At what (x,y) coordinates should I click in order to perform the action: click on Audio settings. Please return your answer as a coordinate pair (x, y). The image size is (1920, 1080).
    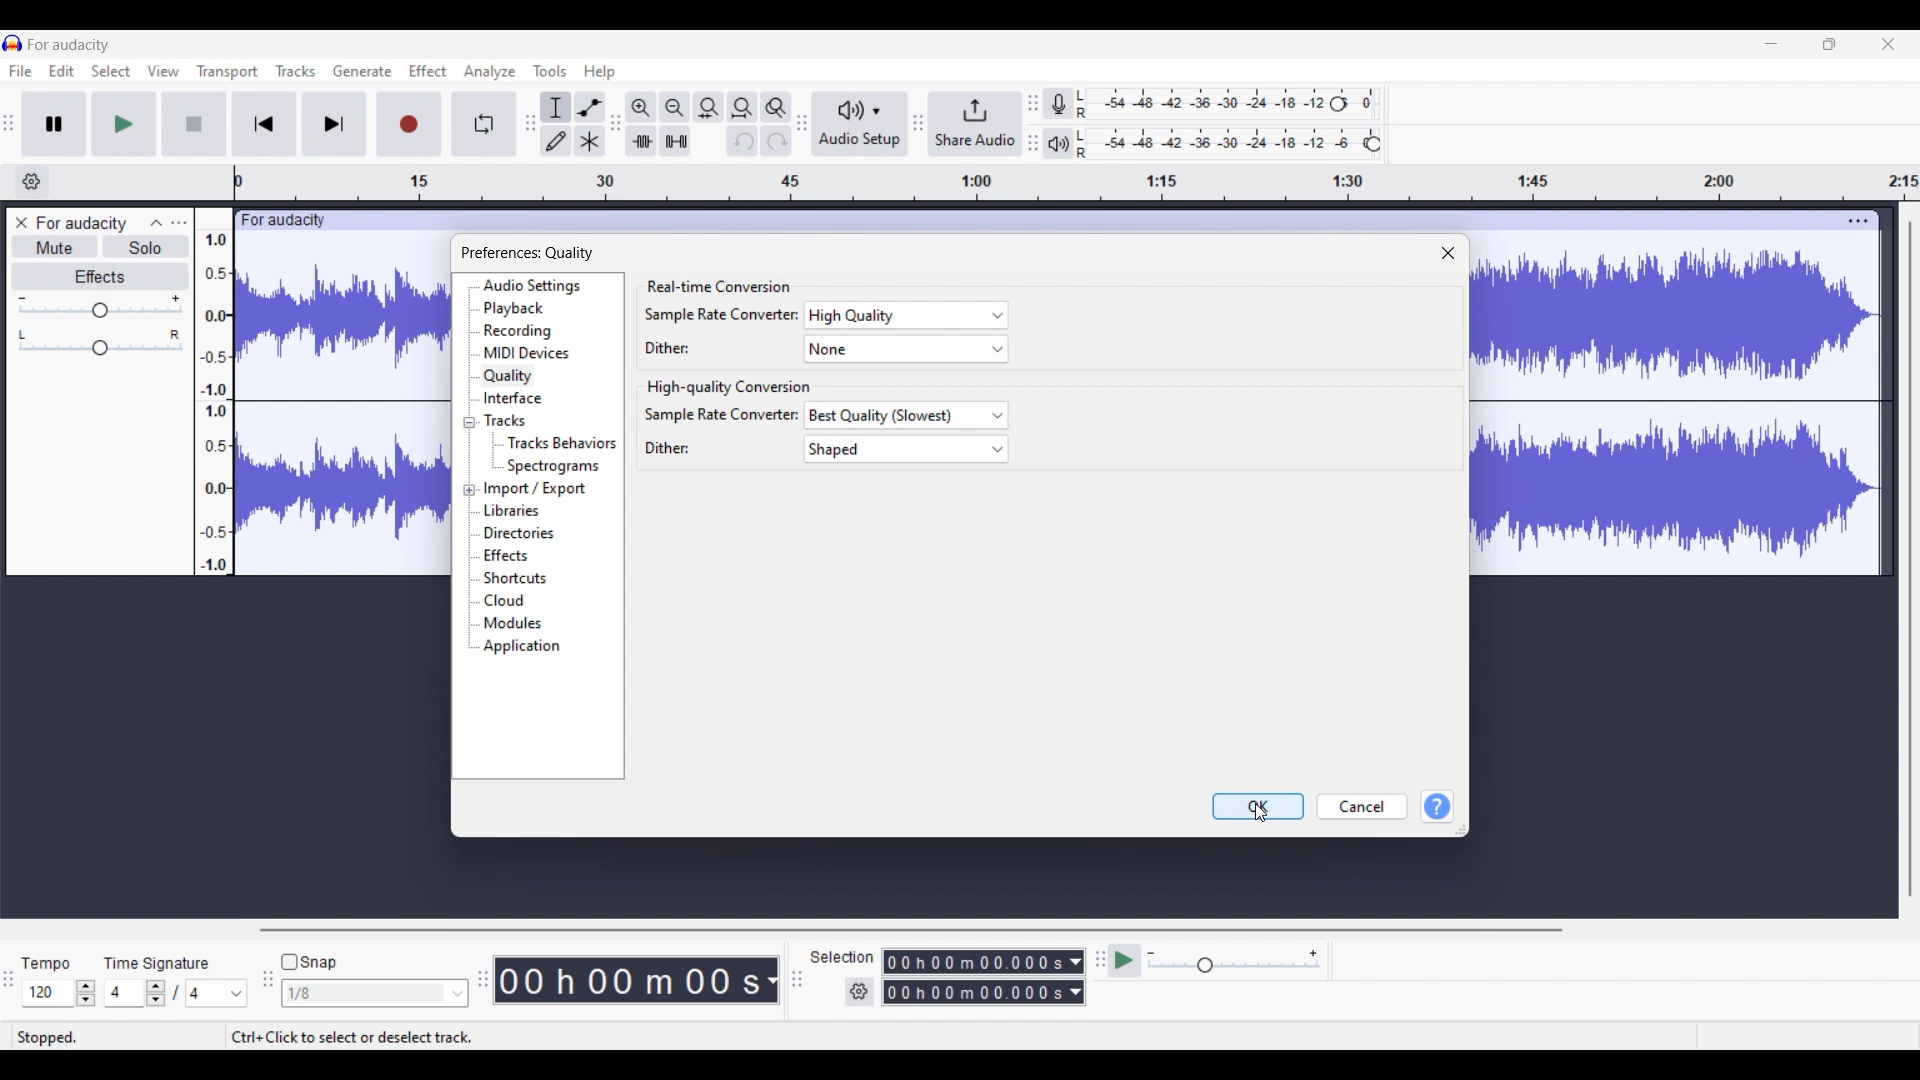
    Looking at the image, I should click on (531, 286).